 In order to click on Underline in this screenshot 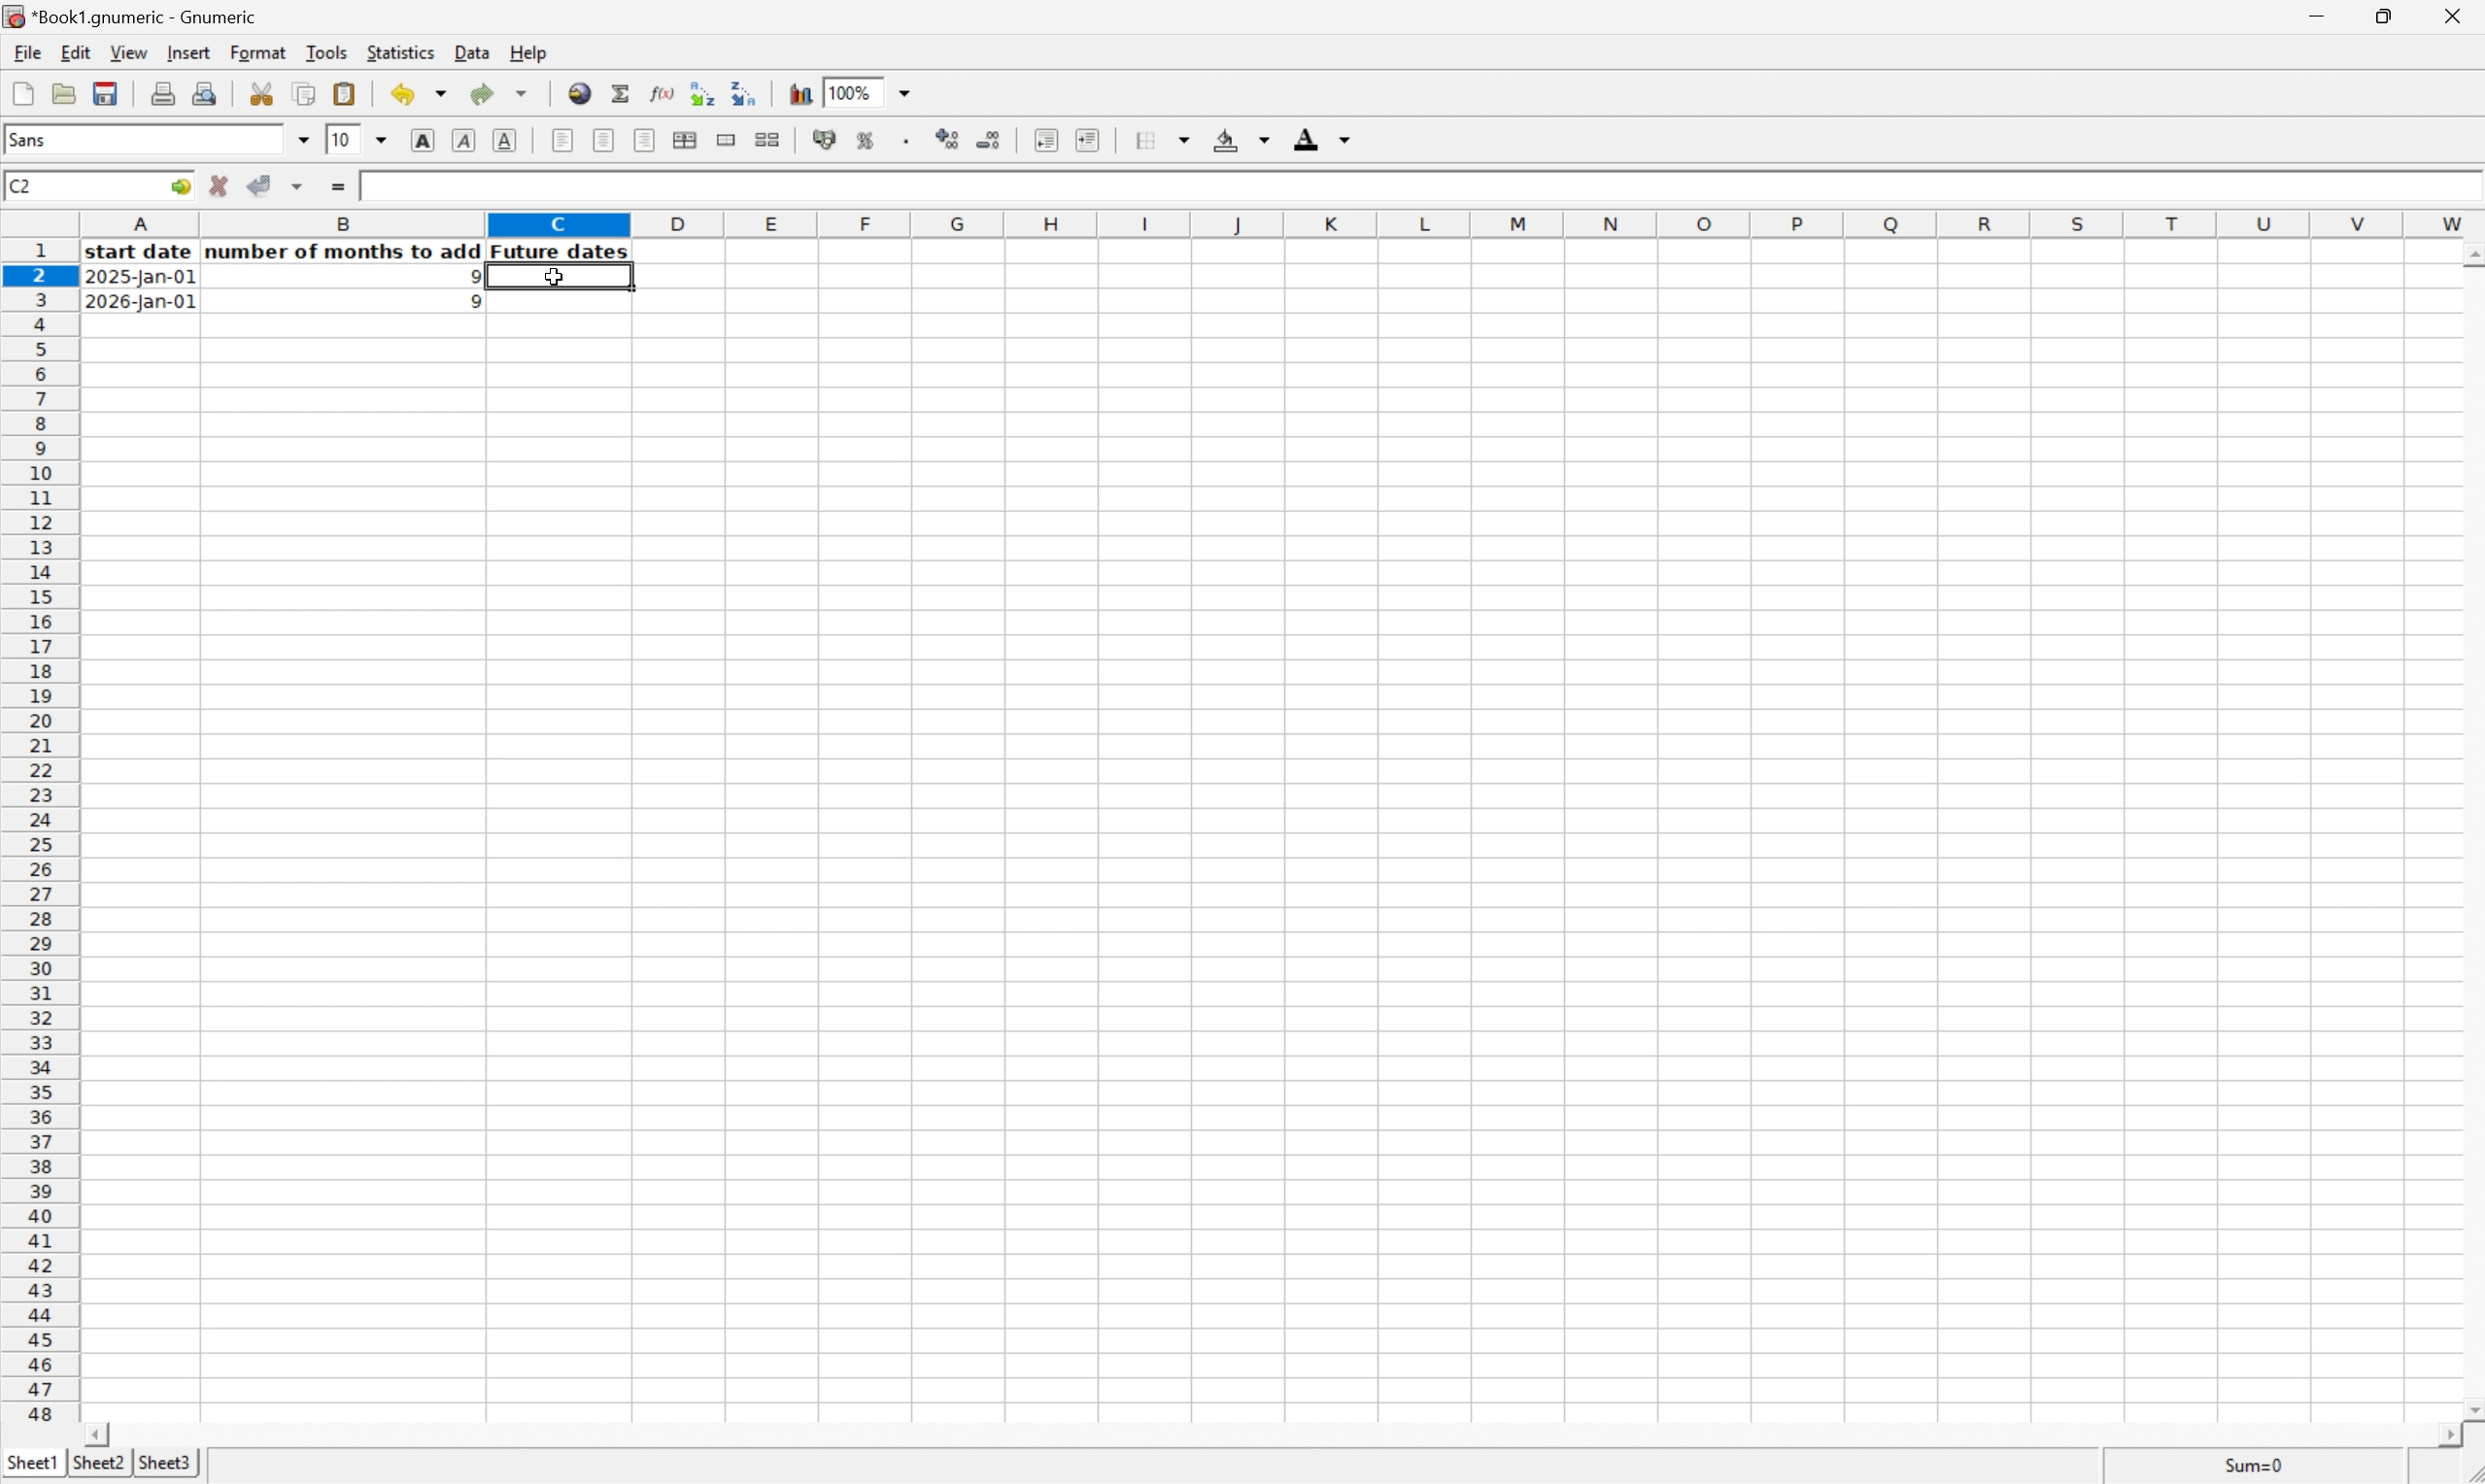, I will do `click(508, 140)`.